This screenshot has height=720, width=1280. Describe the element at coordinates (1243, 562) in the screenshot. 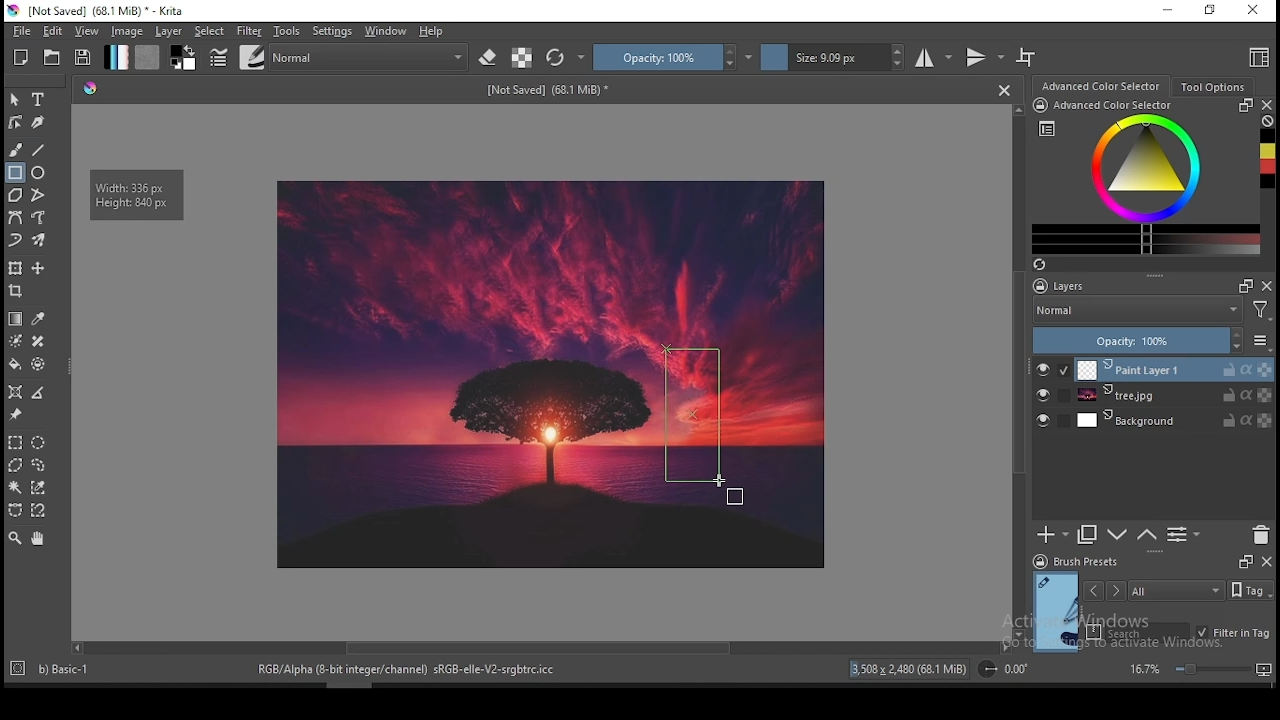

I see `Frame` at that location.